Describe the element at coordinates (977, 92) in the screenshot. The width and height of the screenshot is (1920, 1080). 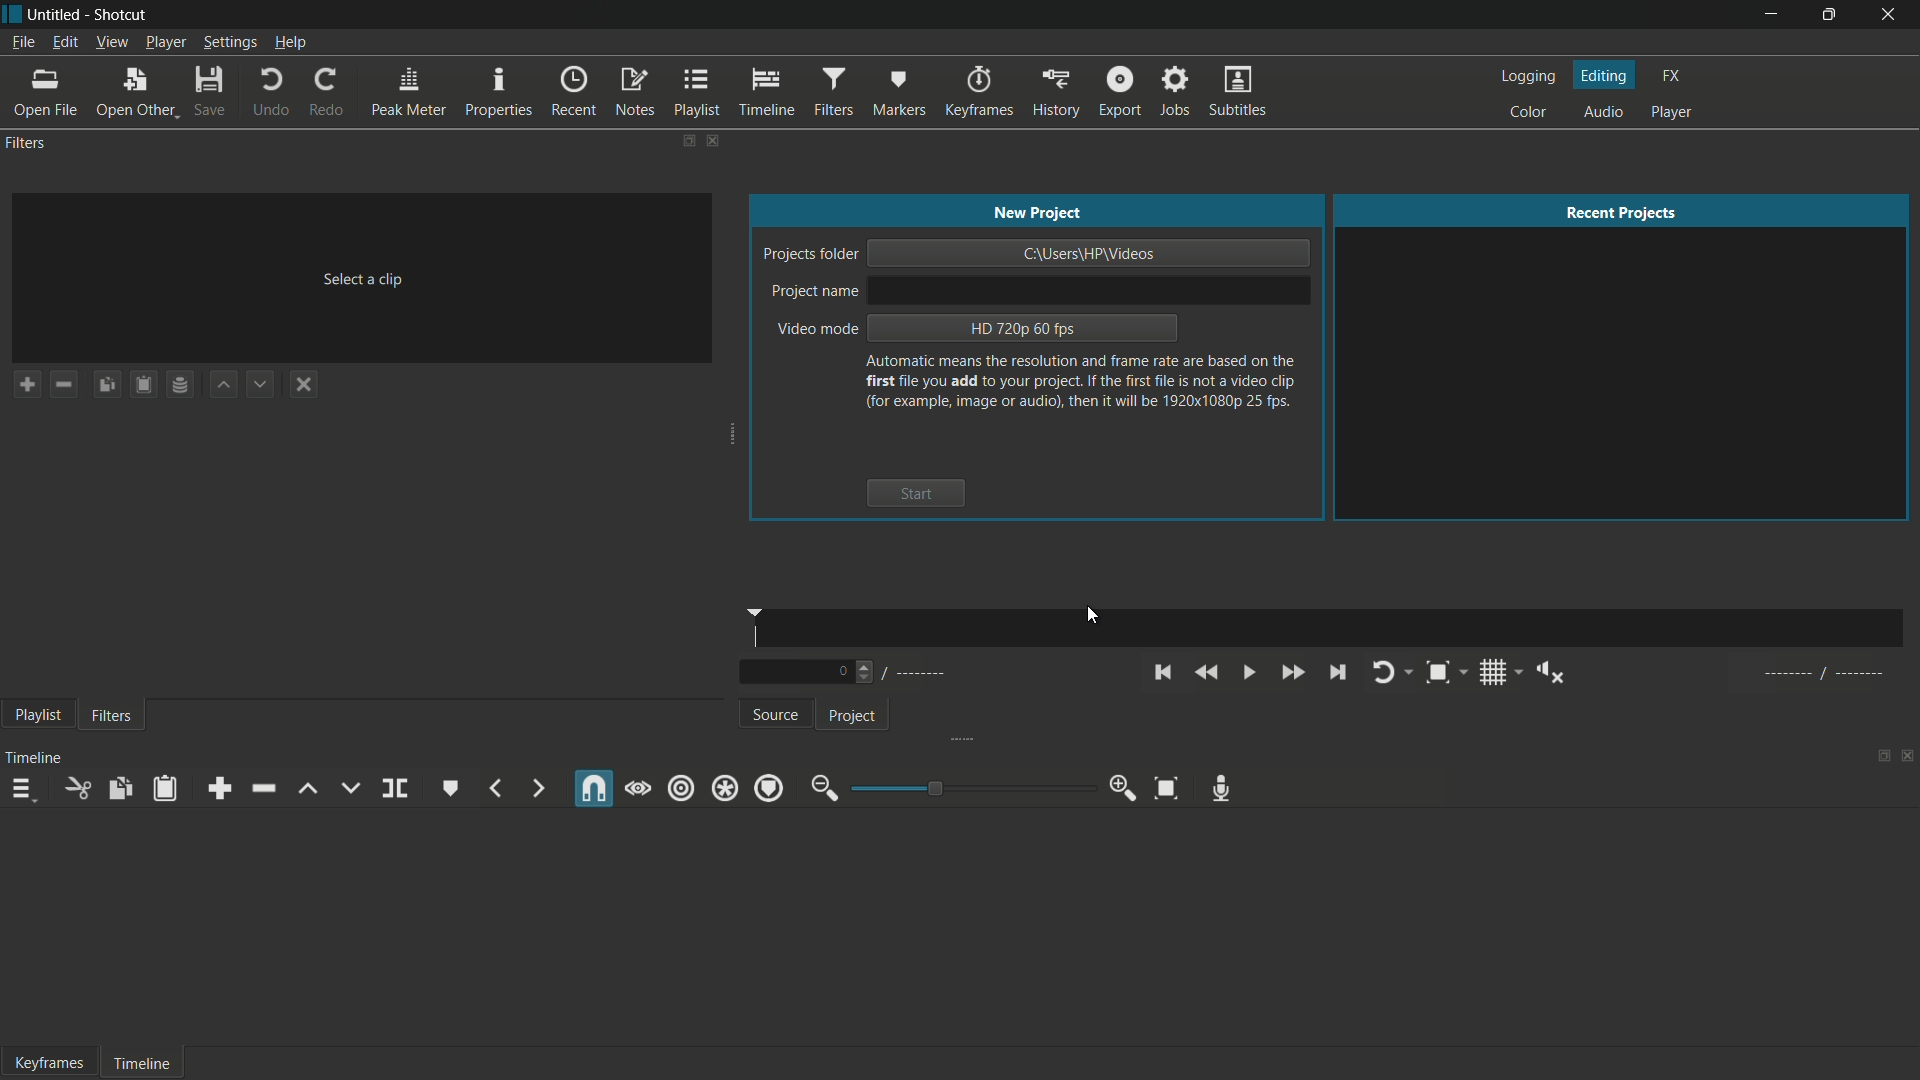
I see `keyframes` at that location.